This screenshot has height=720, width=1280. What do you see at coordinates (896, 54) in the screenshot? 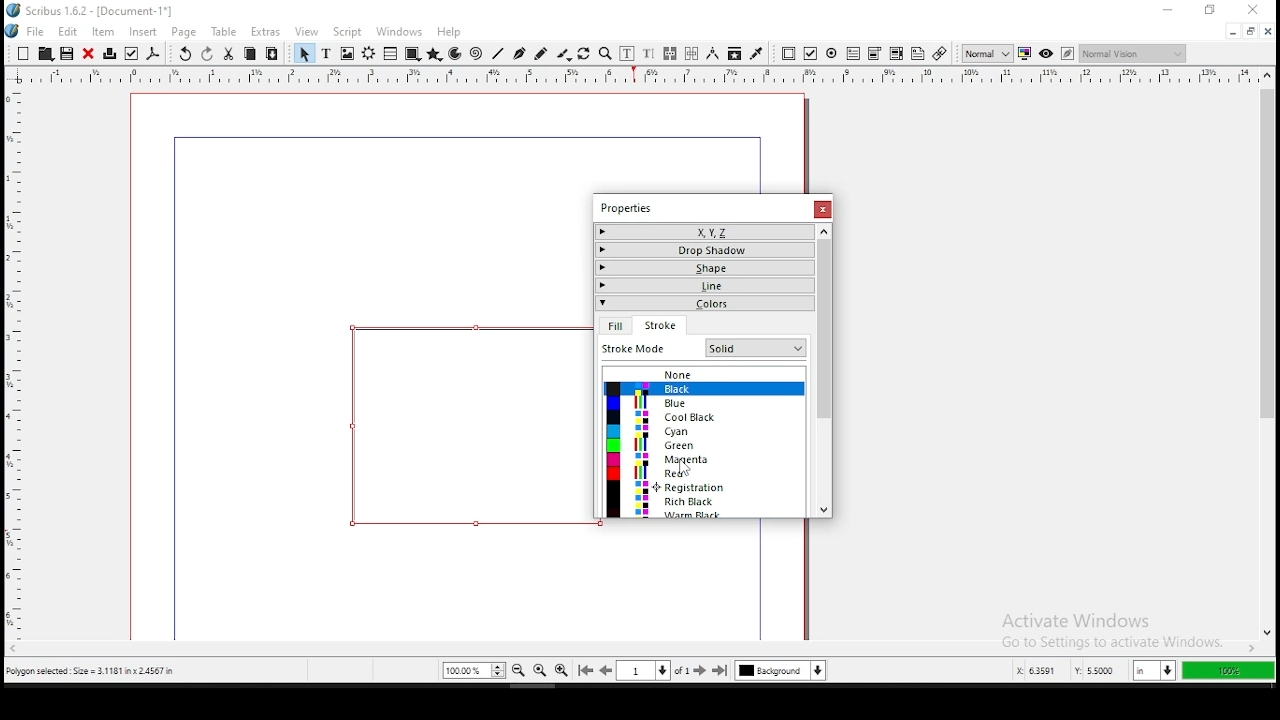
I see `pdf combo box` at bounding box center [896, 54].